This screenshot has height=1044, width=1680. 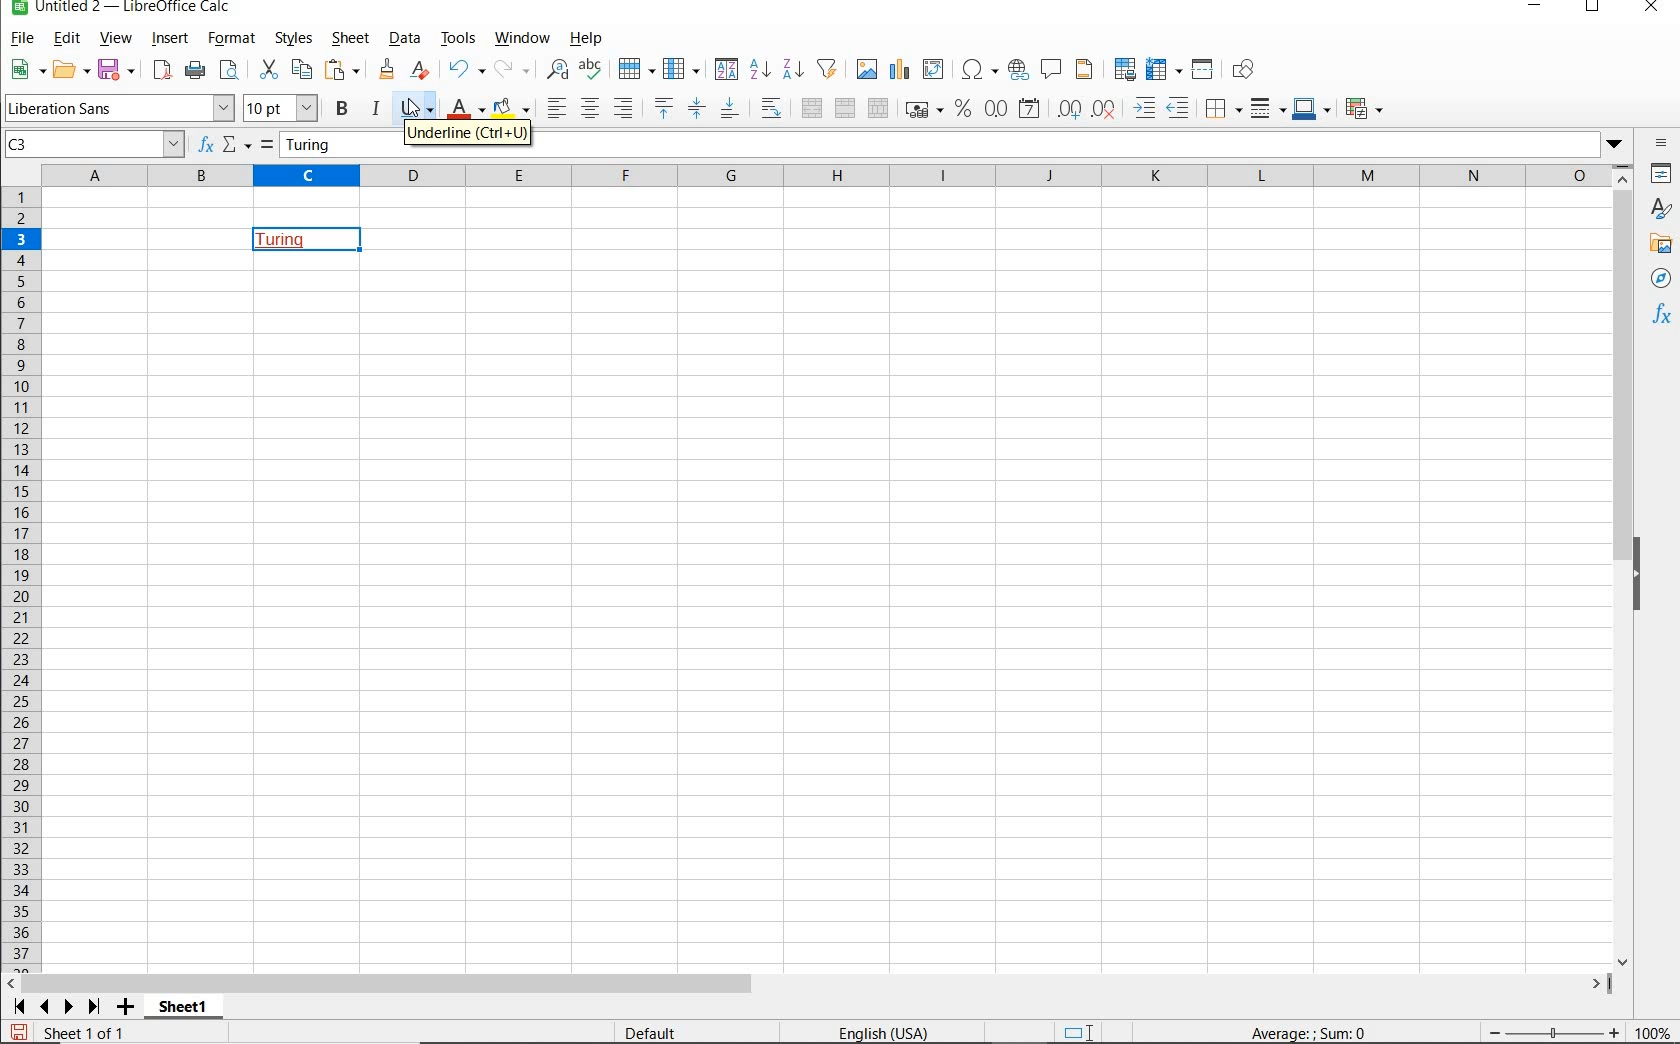 I want to click on INSERT IMAGE, so click(x=868, y=69).